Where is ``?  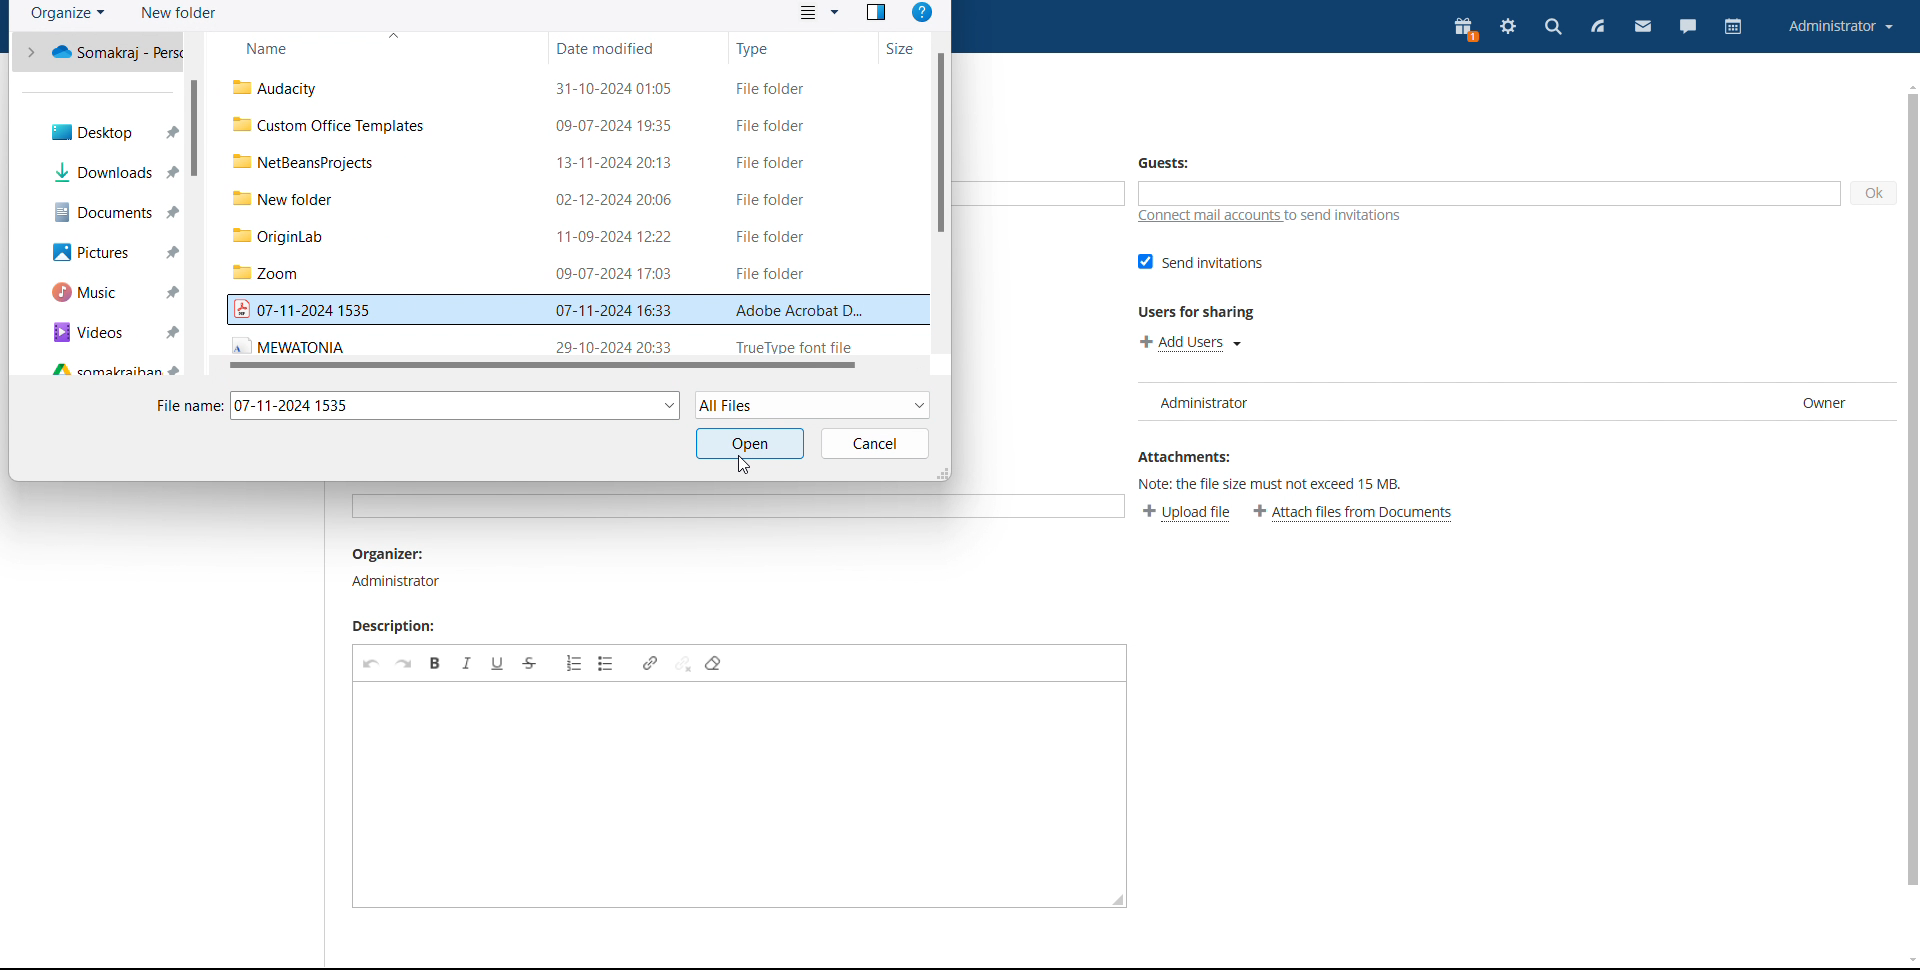
 is located at coordinates (111, 253).